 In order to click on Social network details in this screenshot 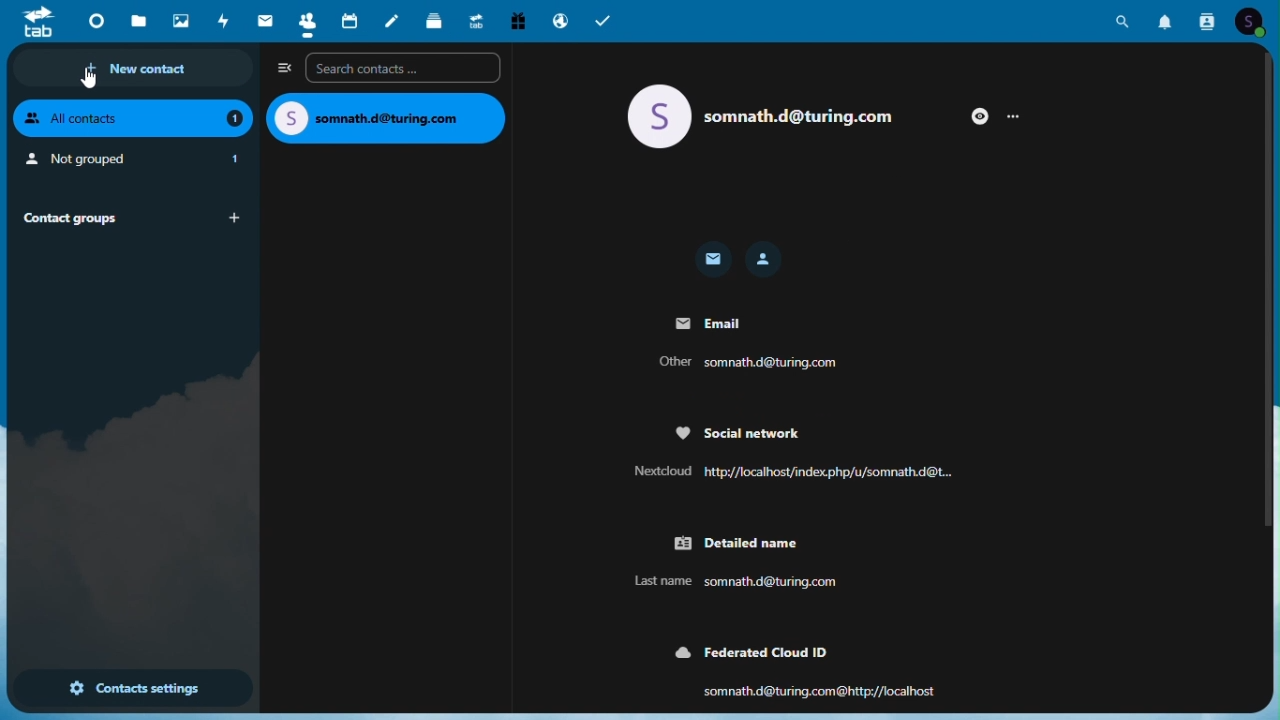, I will do `click(798, 450)`.